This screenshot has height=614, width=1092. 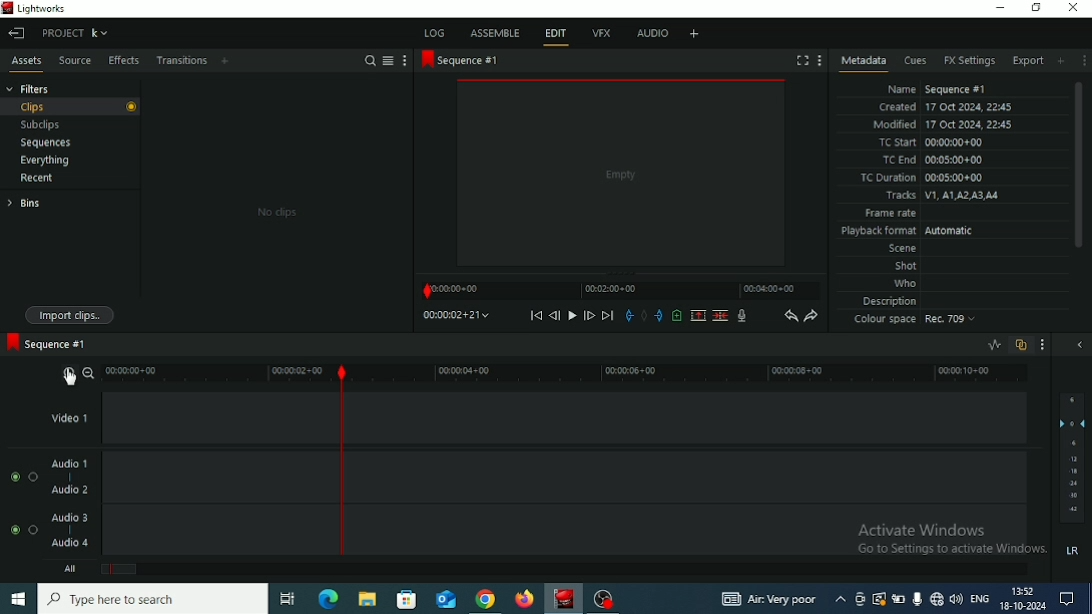 I want to click on Video clip, so click(x=622, y=175).